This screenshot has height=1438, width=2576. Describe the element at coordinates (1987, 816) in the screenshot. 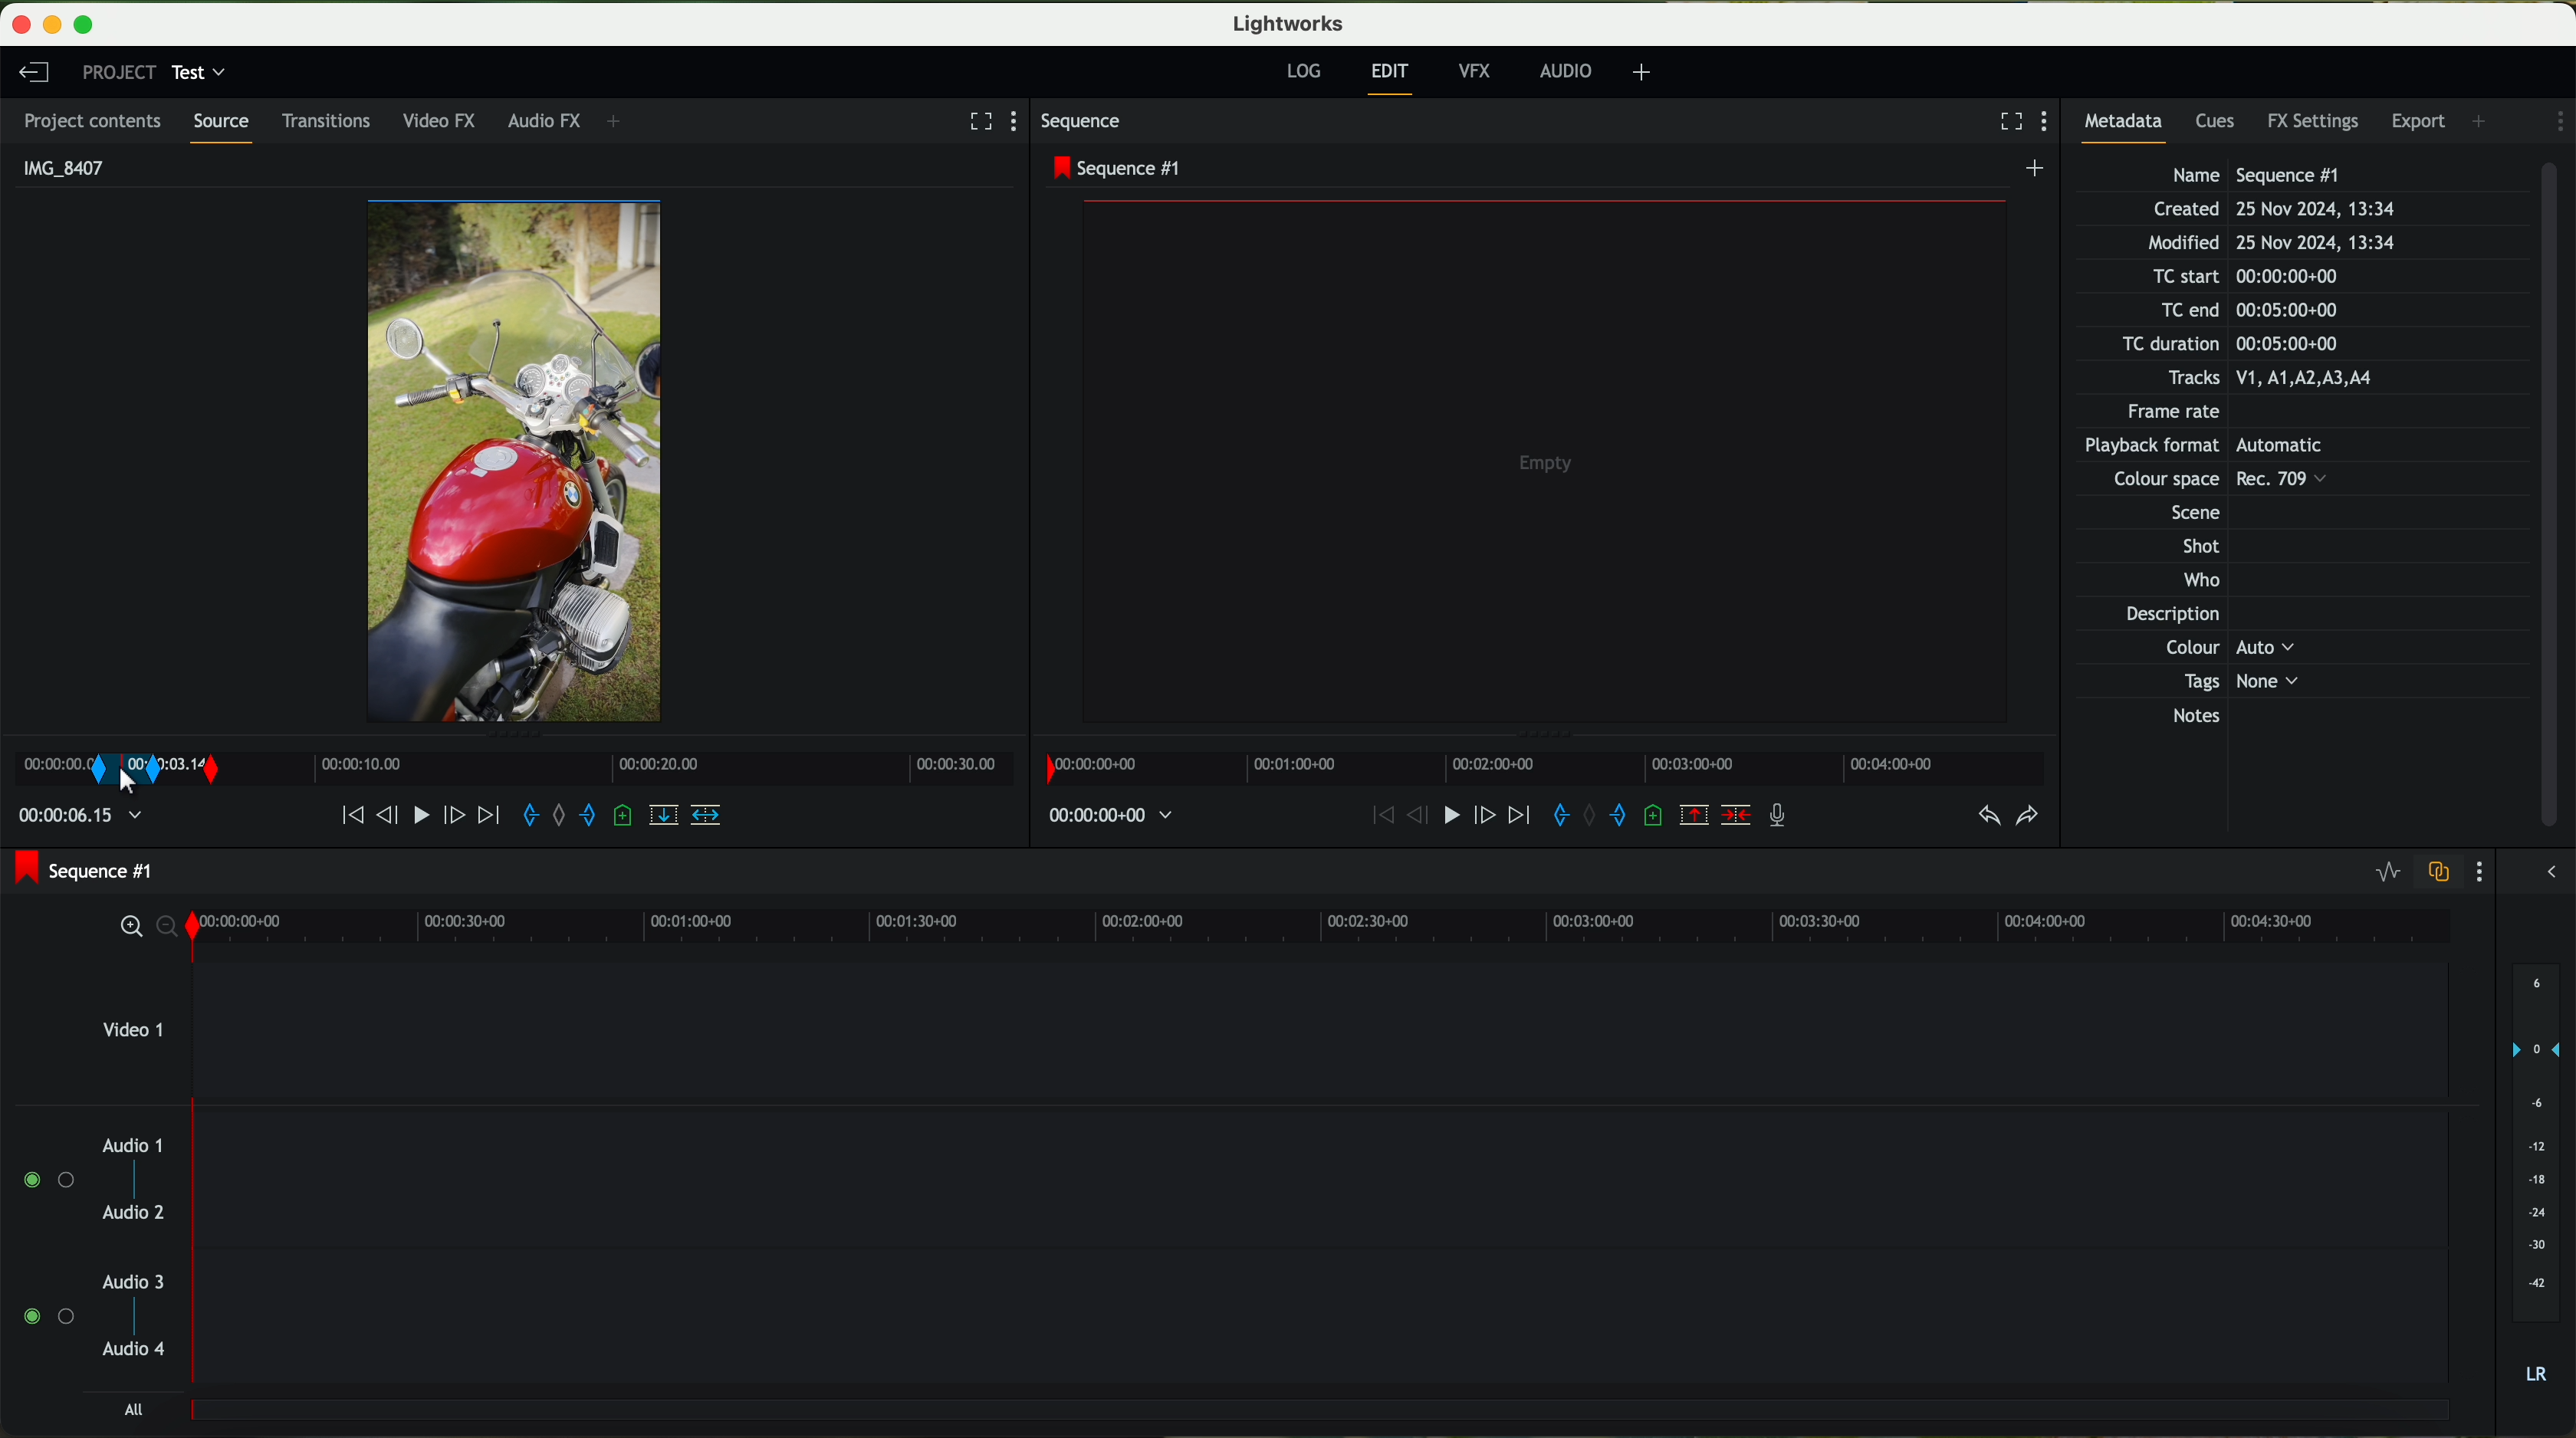

I see `undo` at that location.